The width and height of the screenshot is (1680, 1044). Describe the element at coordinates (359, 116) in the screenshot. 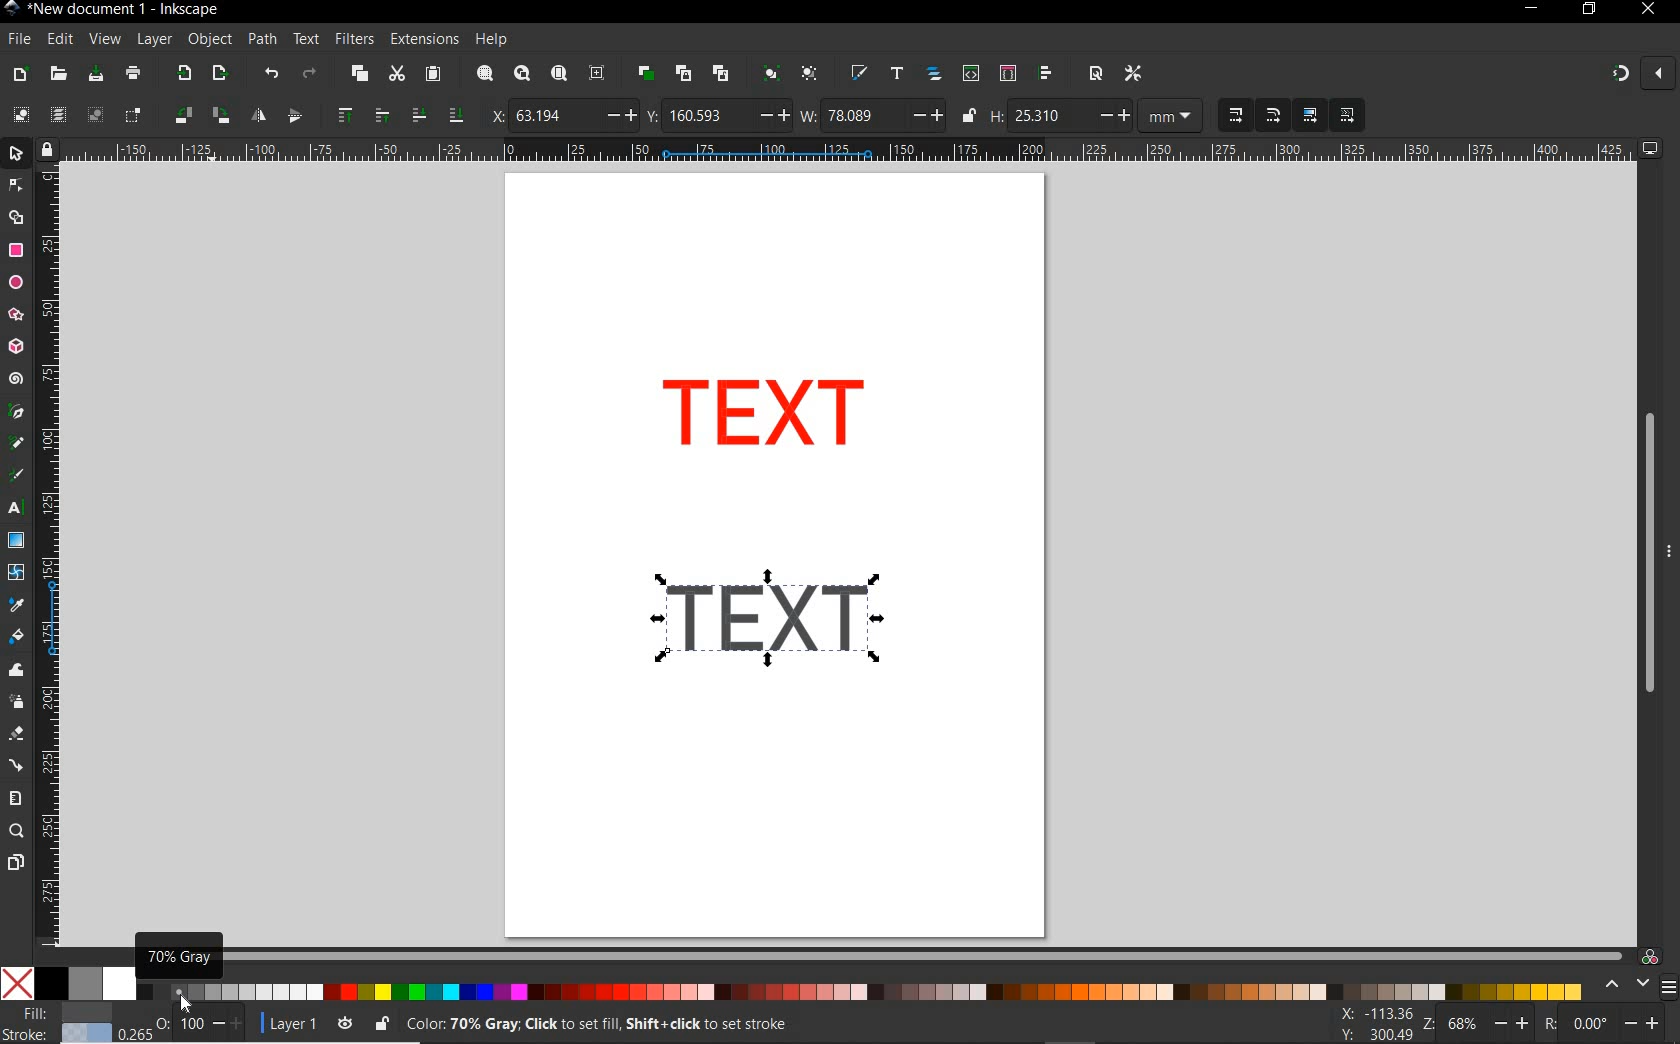

I see `raise selection` at that location.